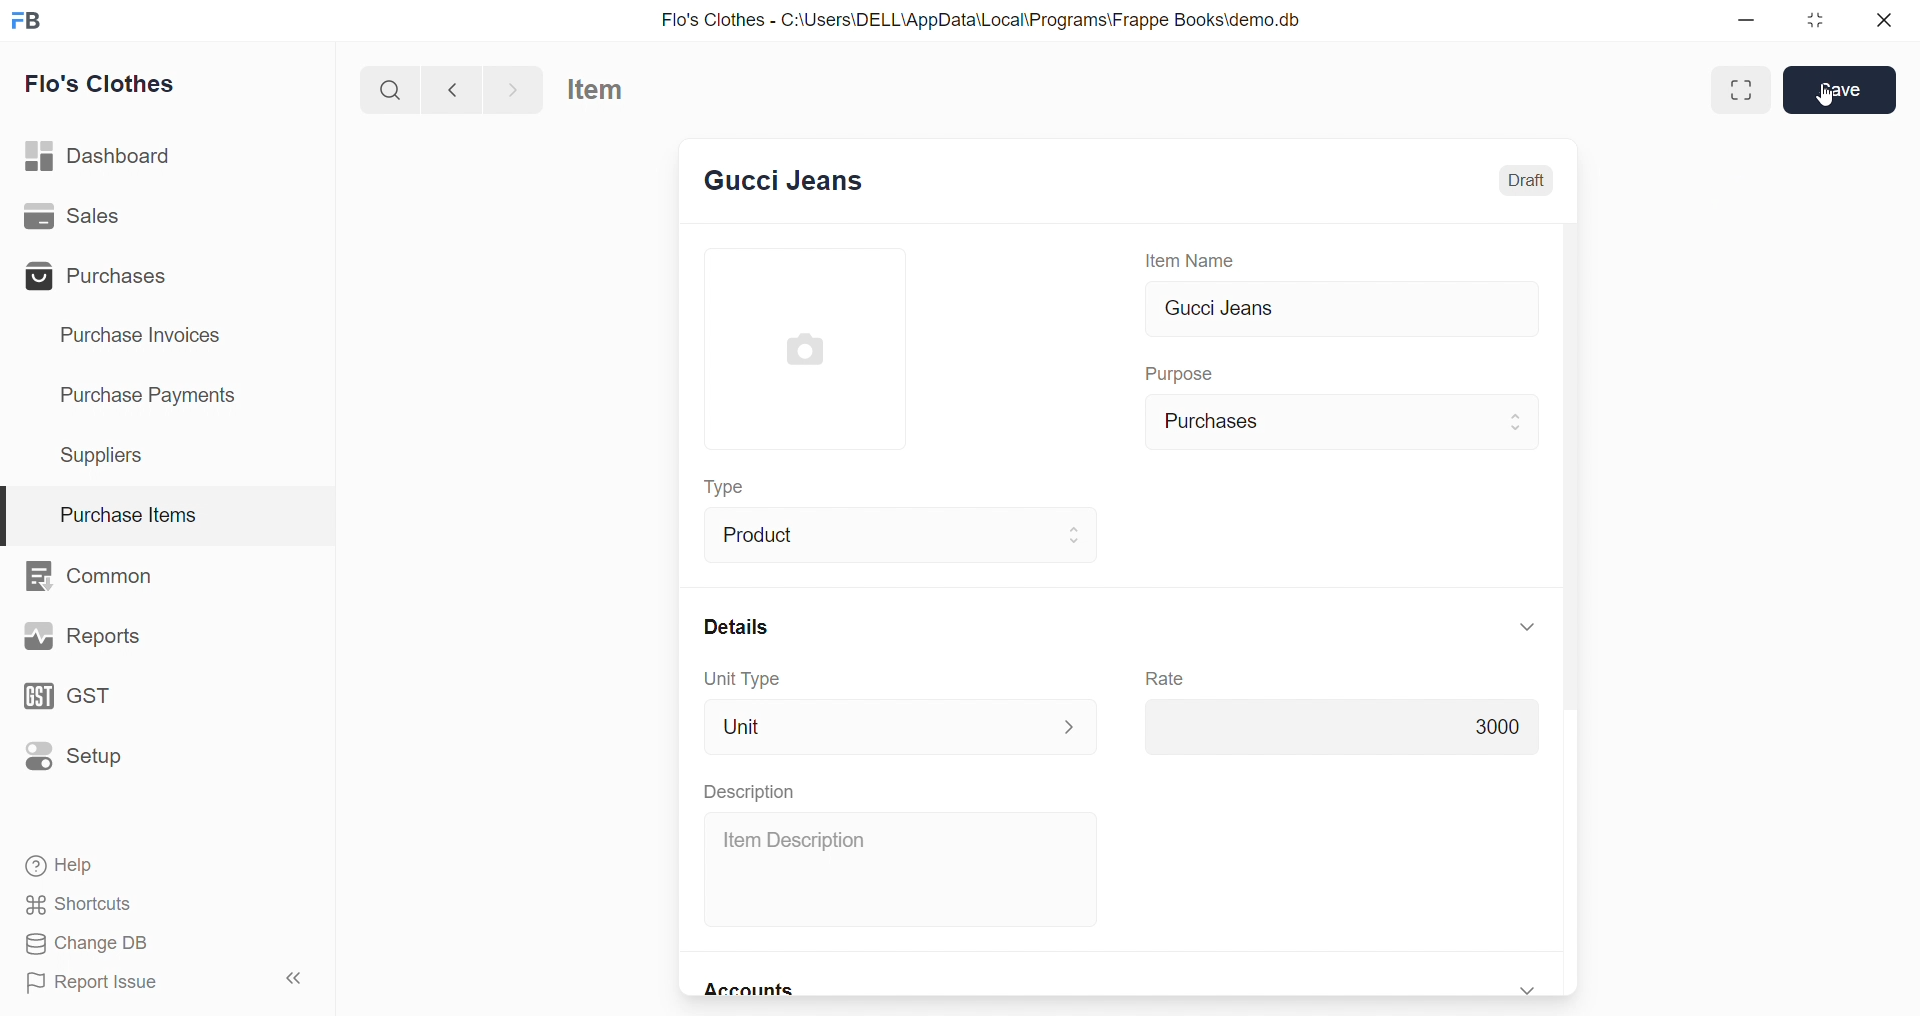 The image size is (1920, 1016). What do you see at coordinates (102, 276) in the screenshot?
I see `Purchases` at bounding box center [102, 276].